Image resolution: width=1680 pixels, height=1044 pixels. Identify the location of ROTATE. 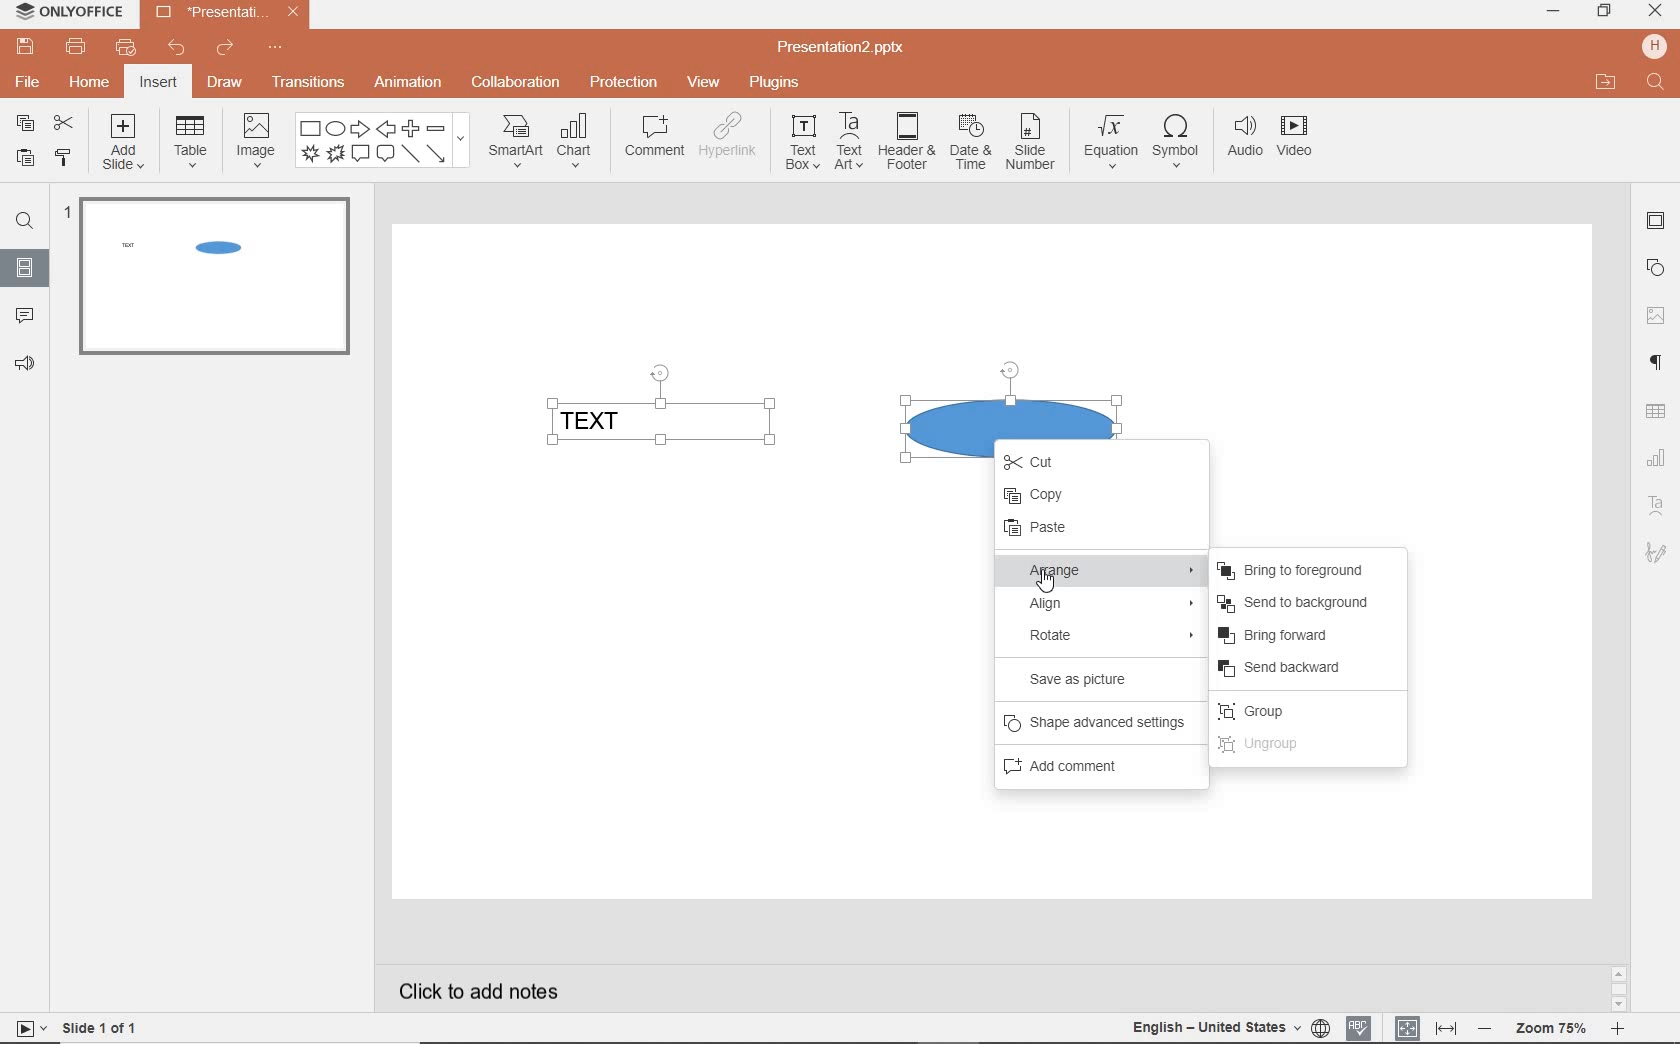
(1104, 636).